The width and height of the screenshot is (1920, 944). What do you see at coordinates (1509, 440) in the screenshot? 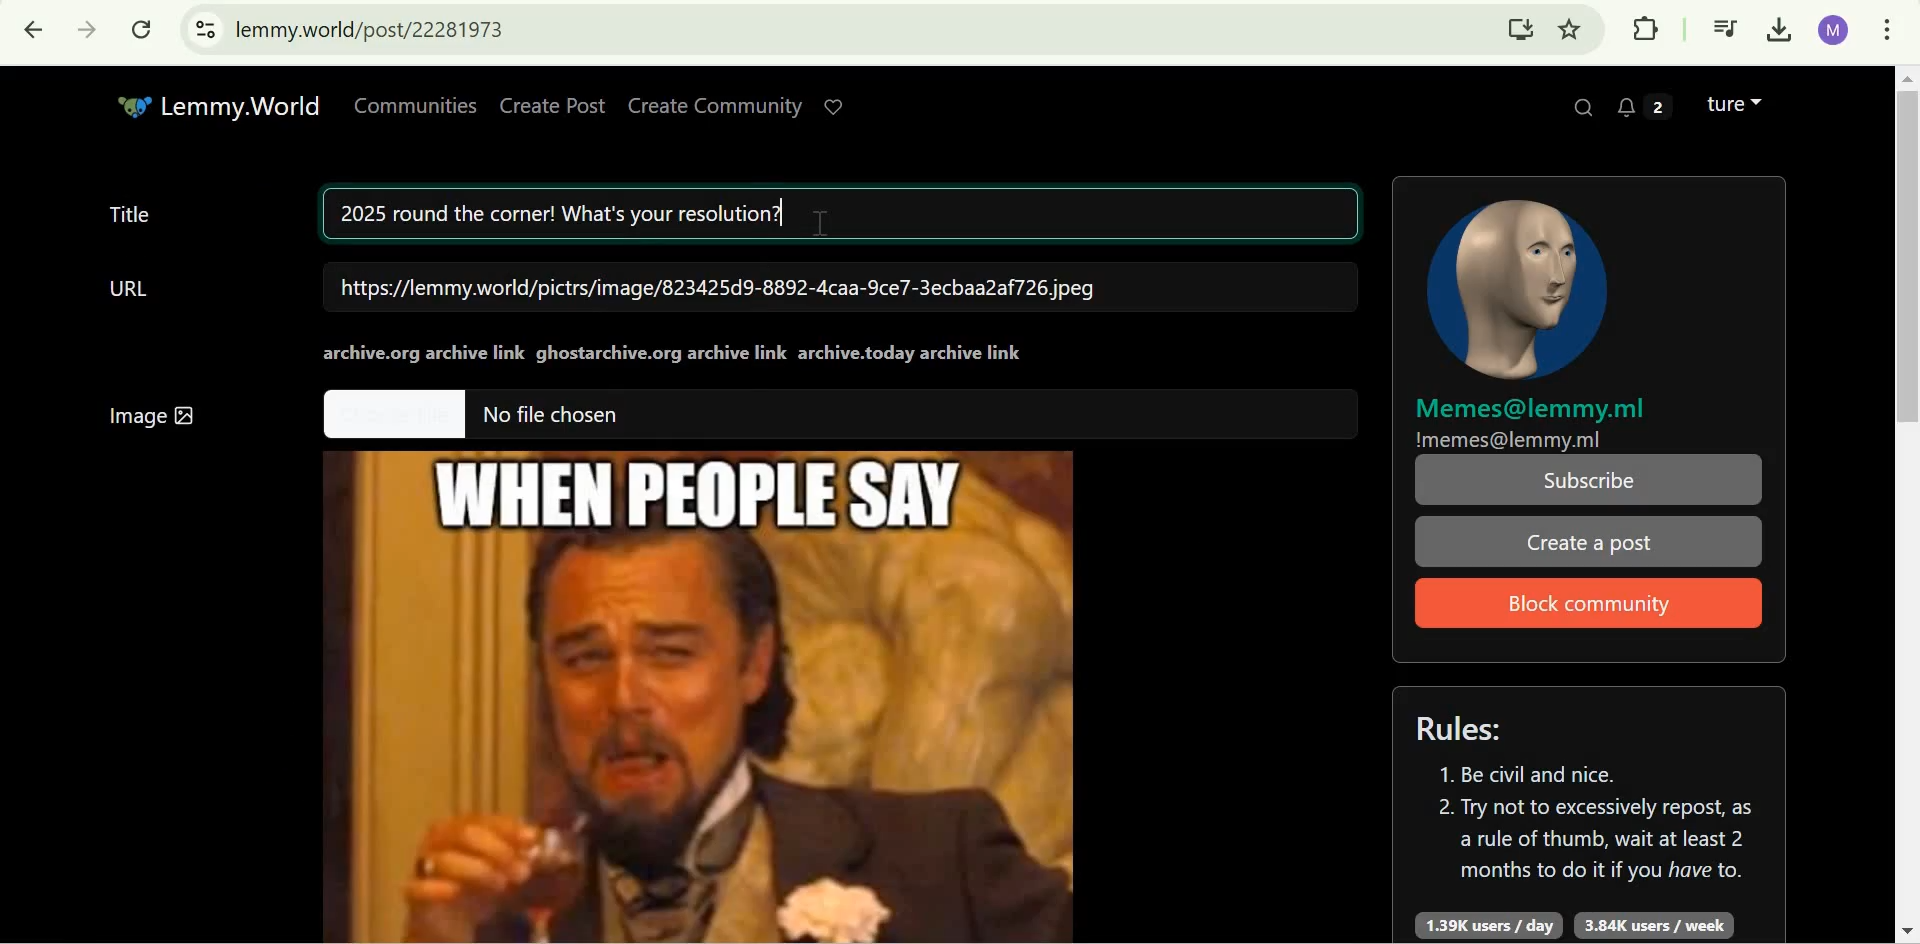
I see `!memes@lemmy.ml` at bounding box center [1509, 440].